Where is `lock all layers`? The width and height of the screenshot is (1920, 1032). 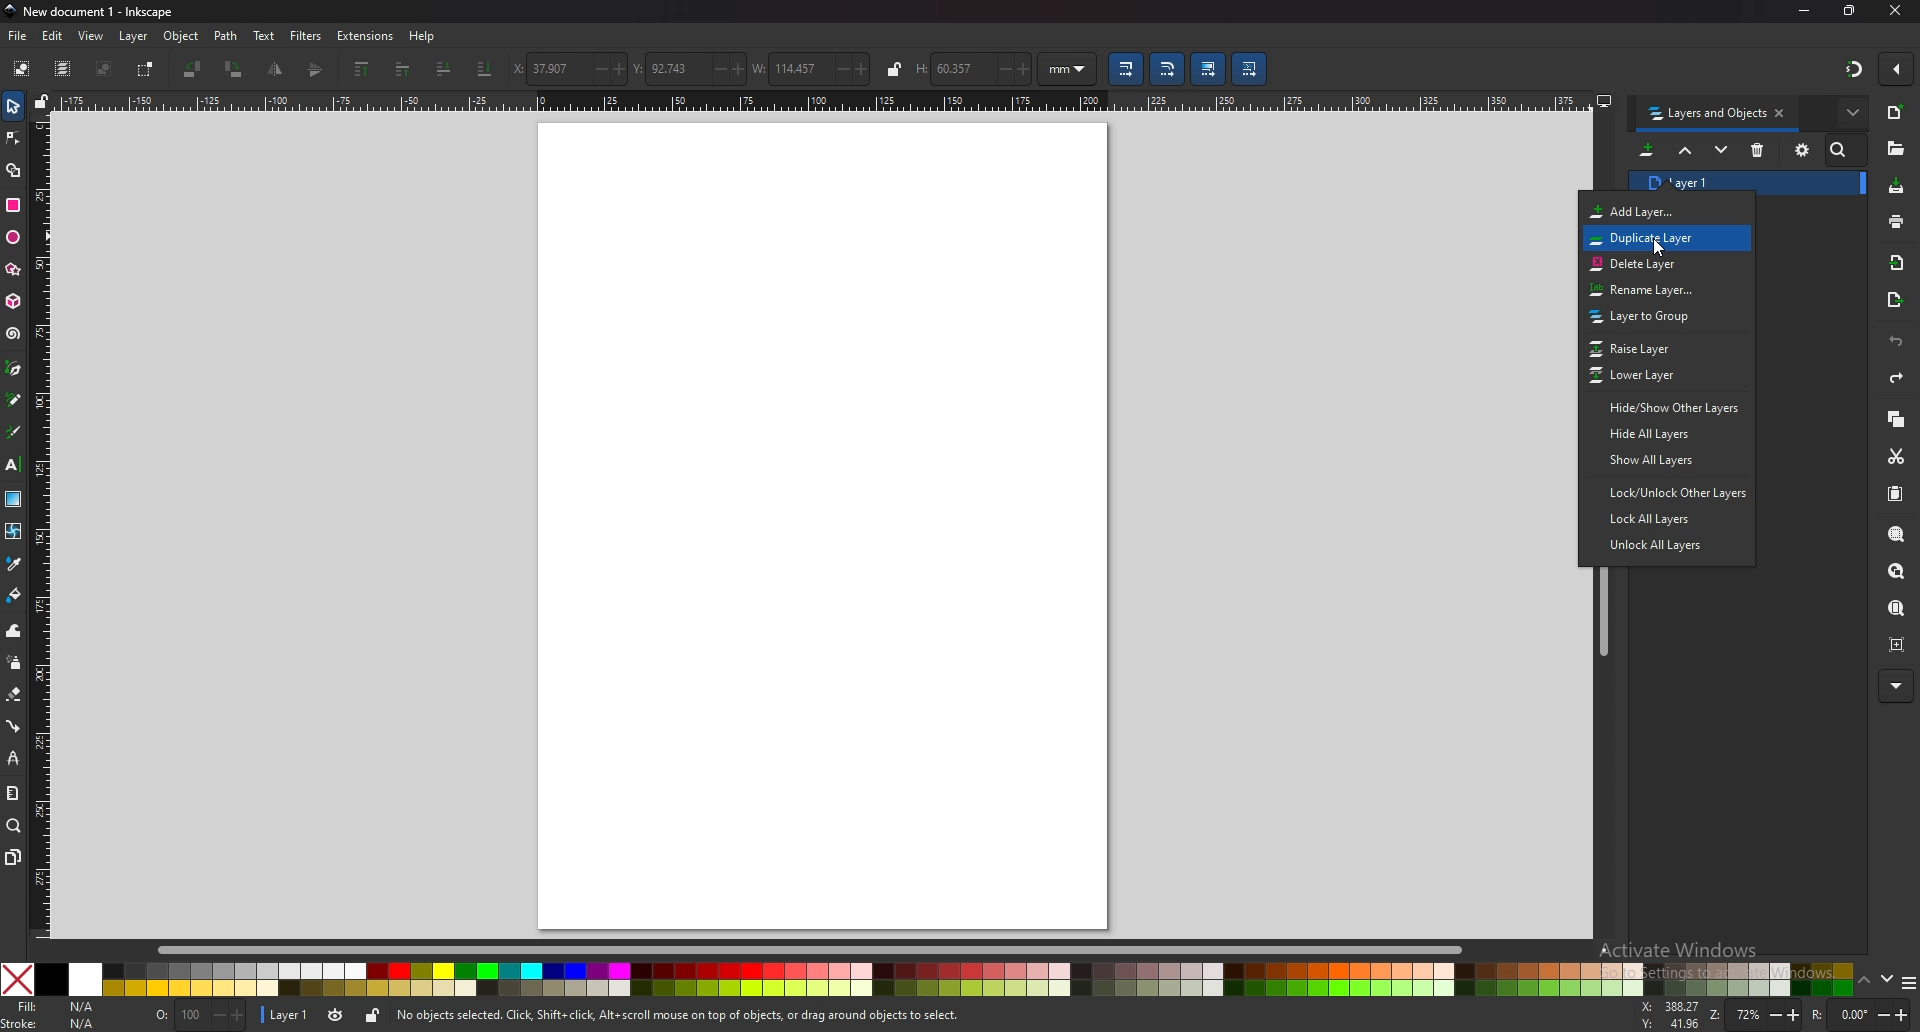 lock all layers is located at coordinates (1663, 517).